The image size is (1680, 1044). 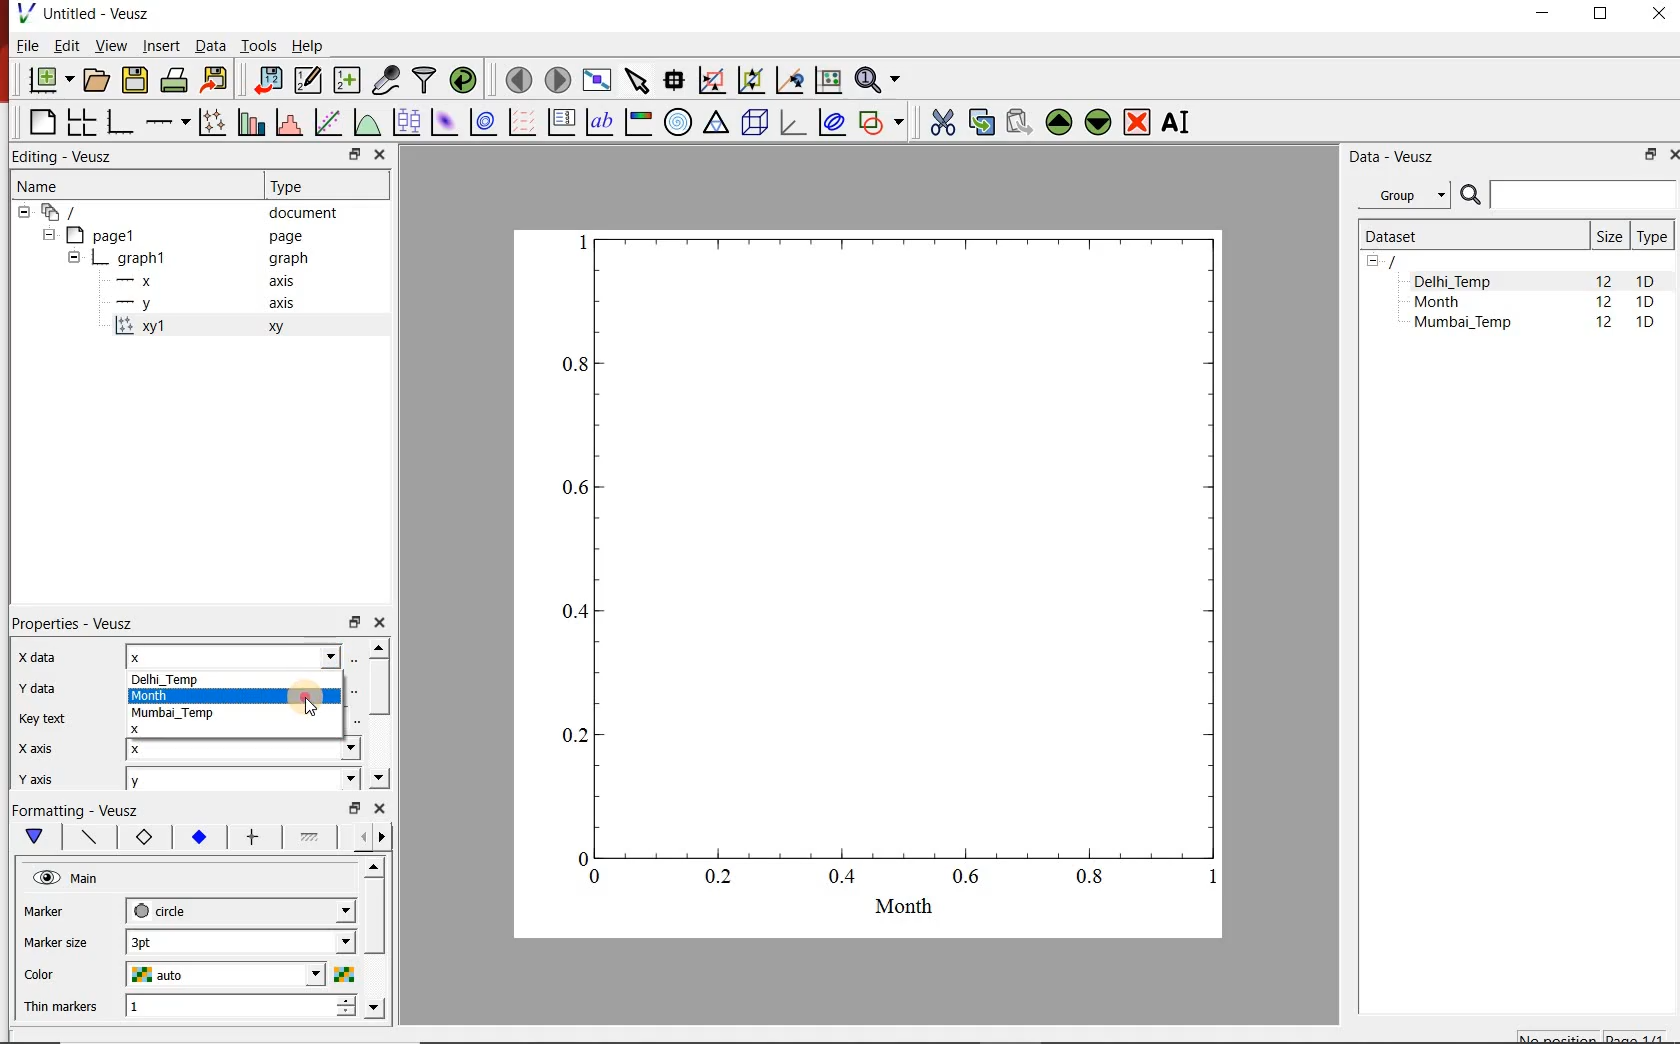 I want to click on click to recenter graph axes, so click(x=789, y=81).